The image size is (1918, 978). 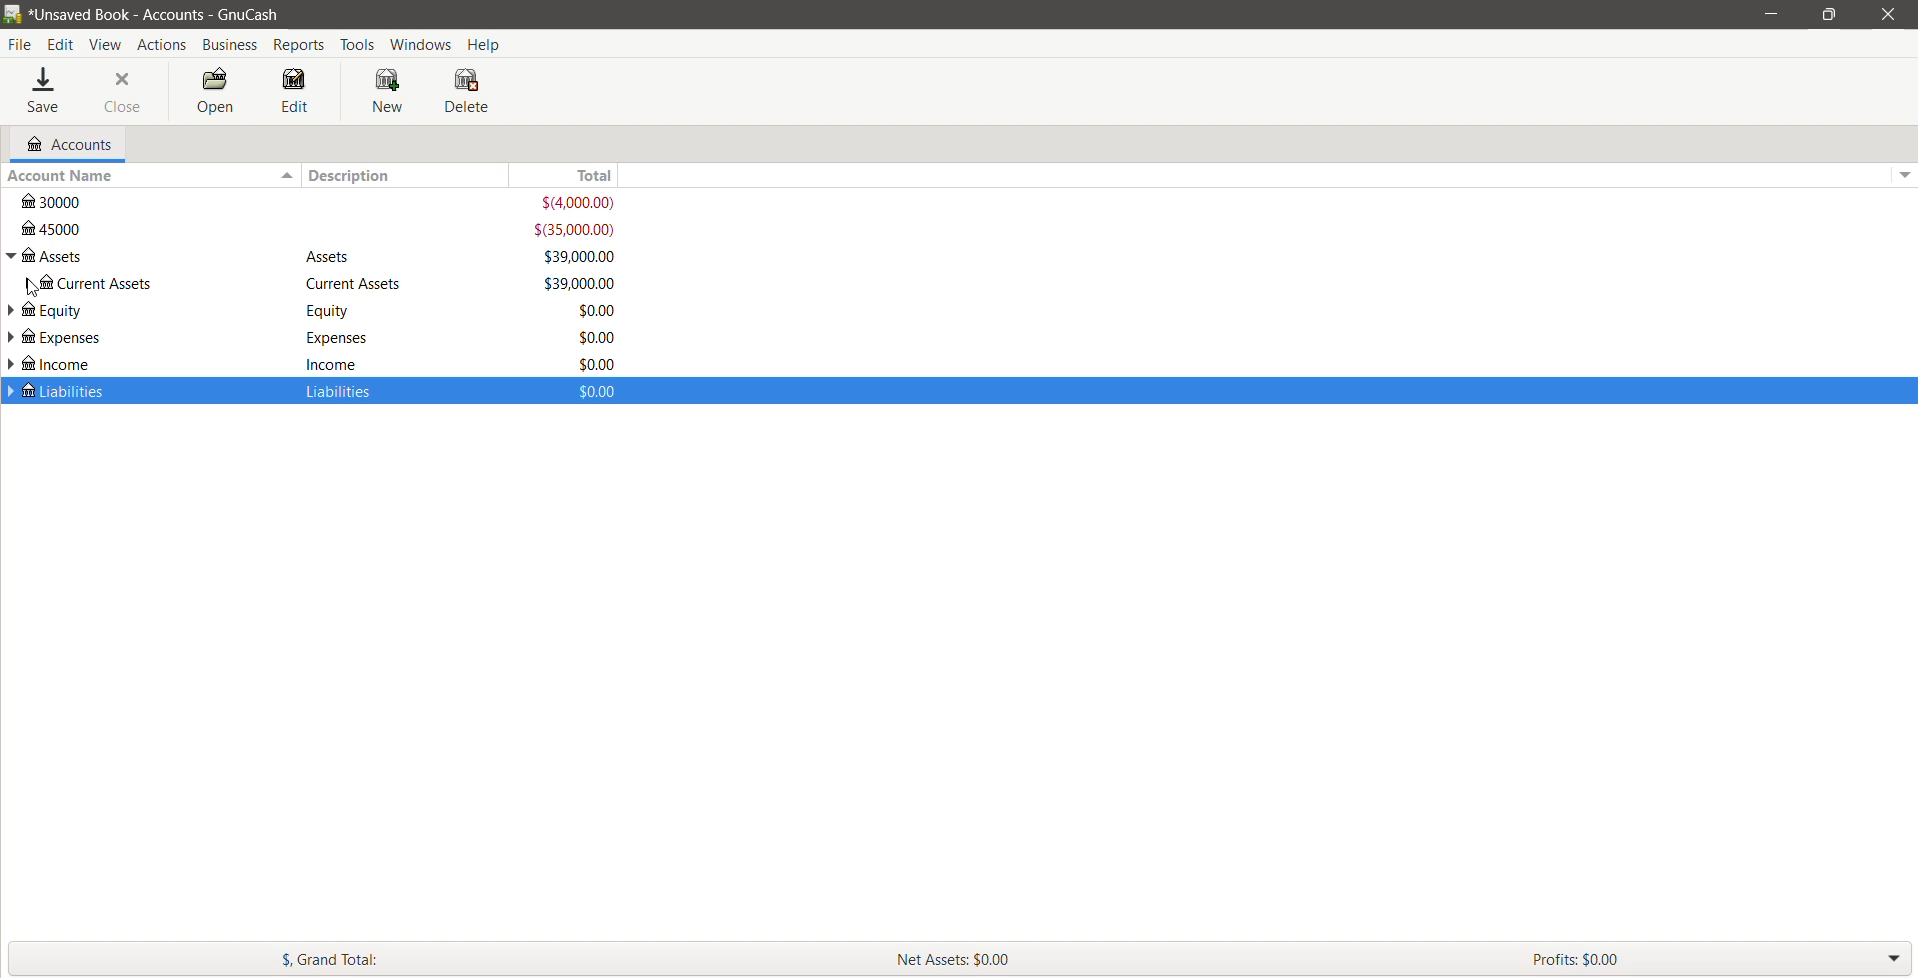 I want to click on Expenses, so click(x=145, y=311).